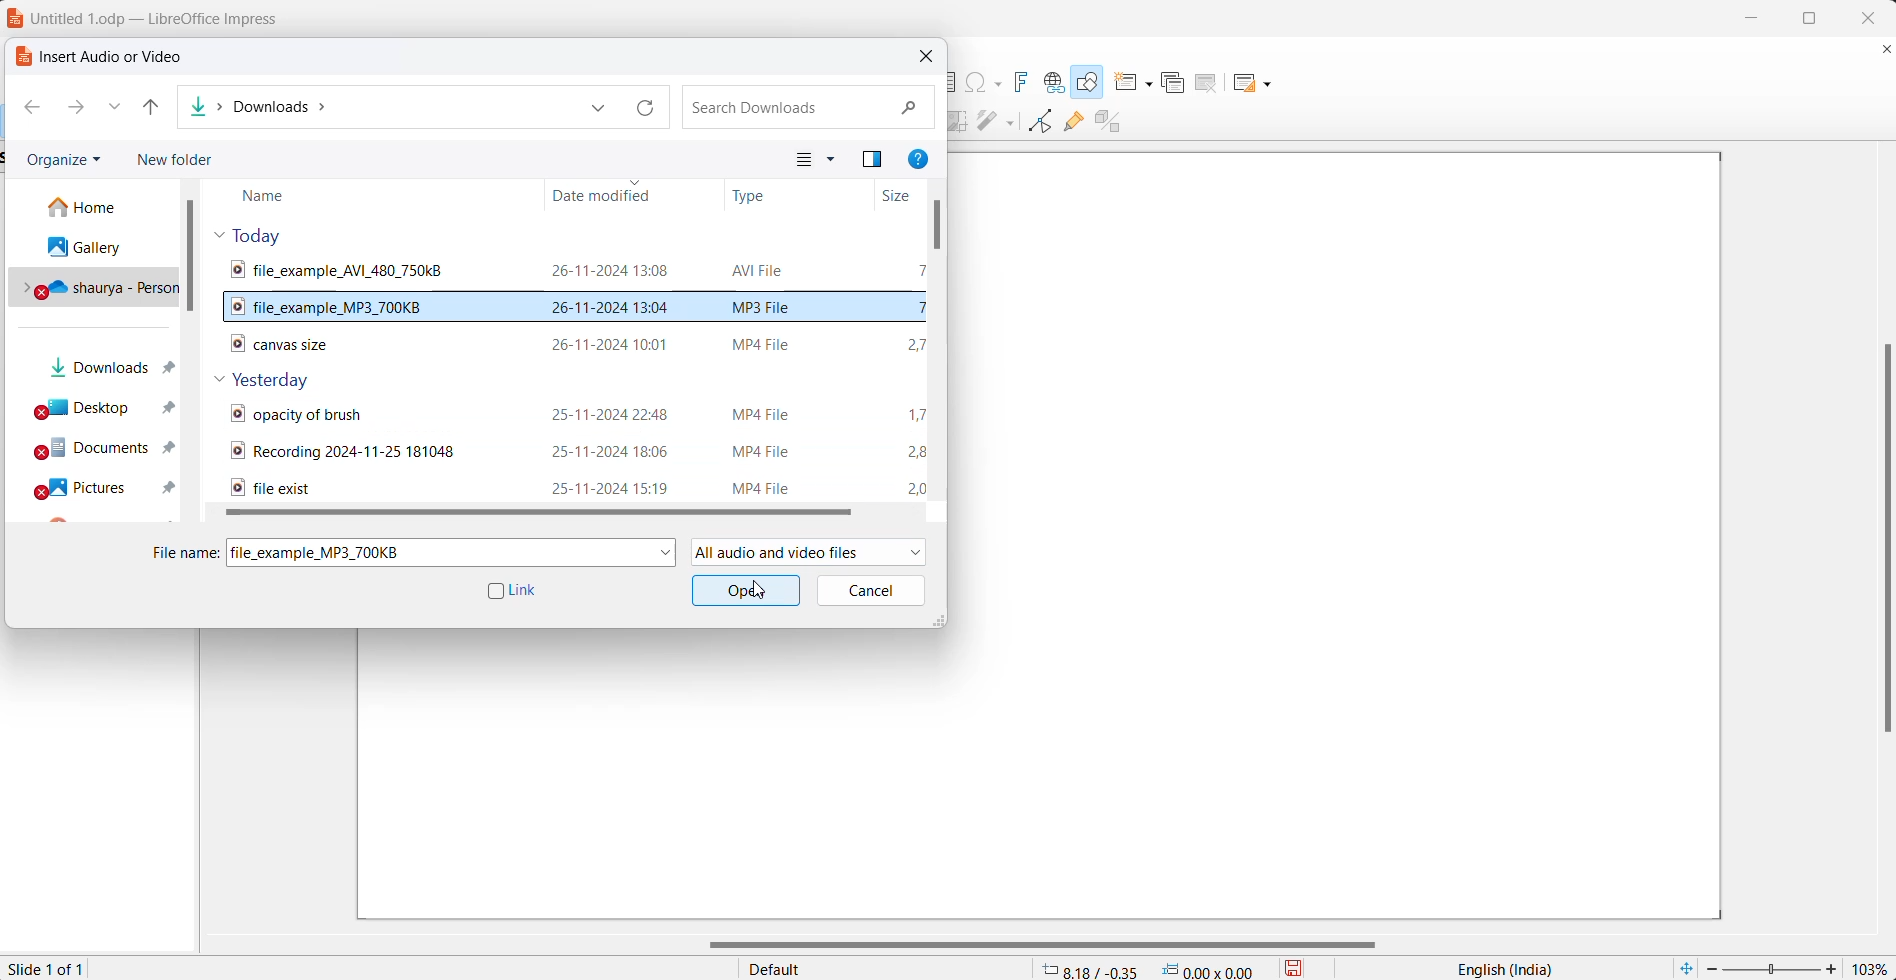 This screenshot has height=980, width=1896. I want to click on vertical scroll bar, so click(1881, 535).